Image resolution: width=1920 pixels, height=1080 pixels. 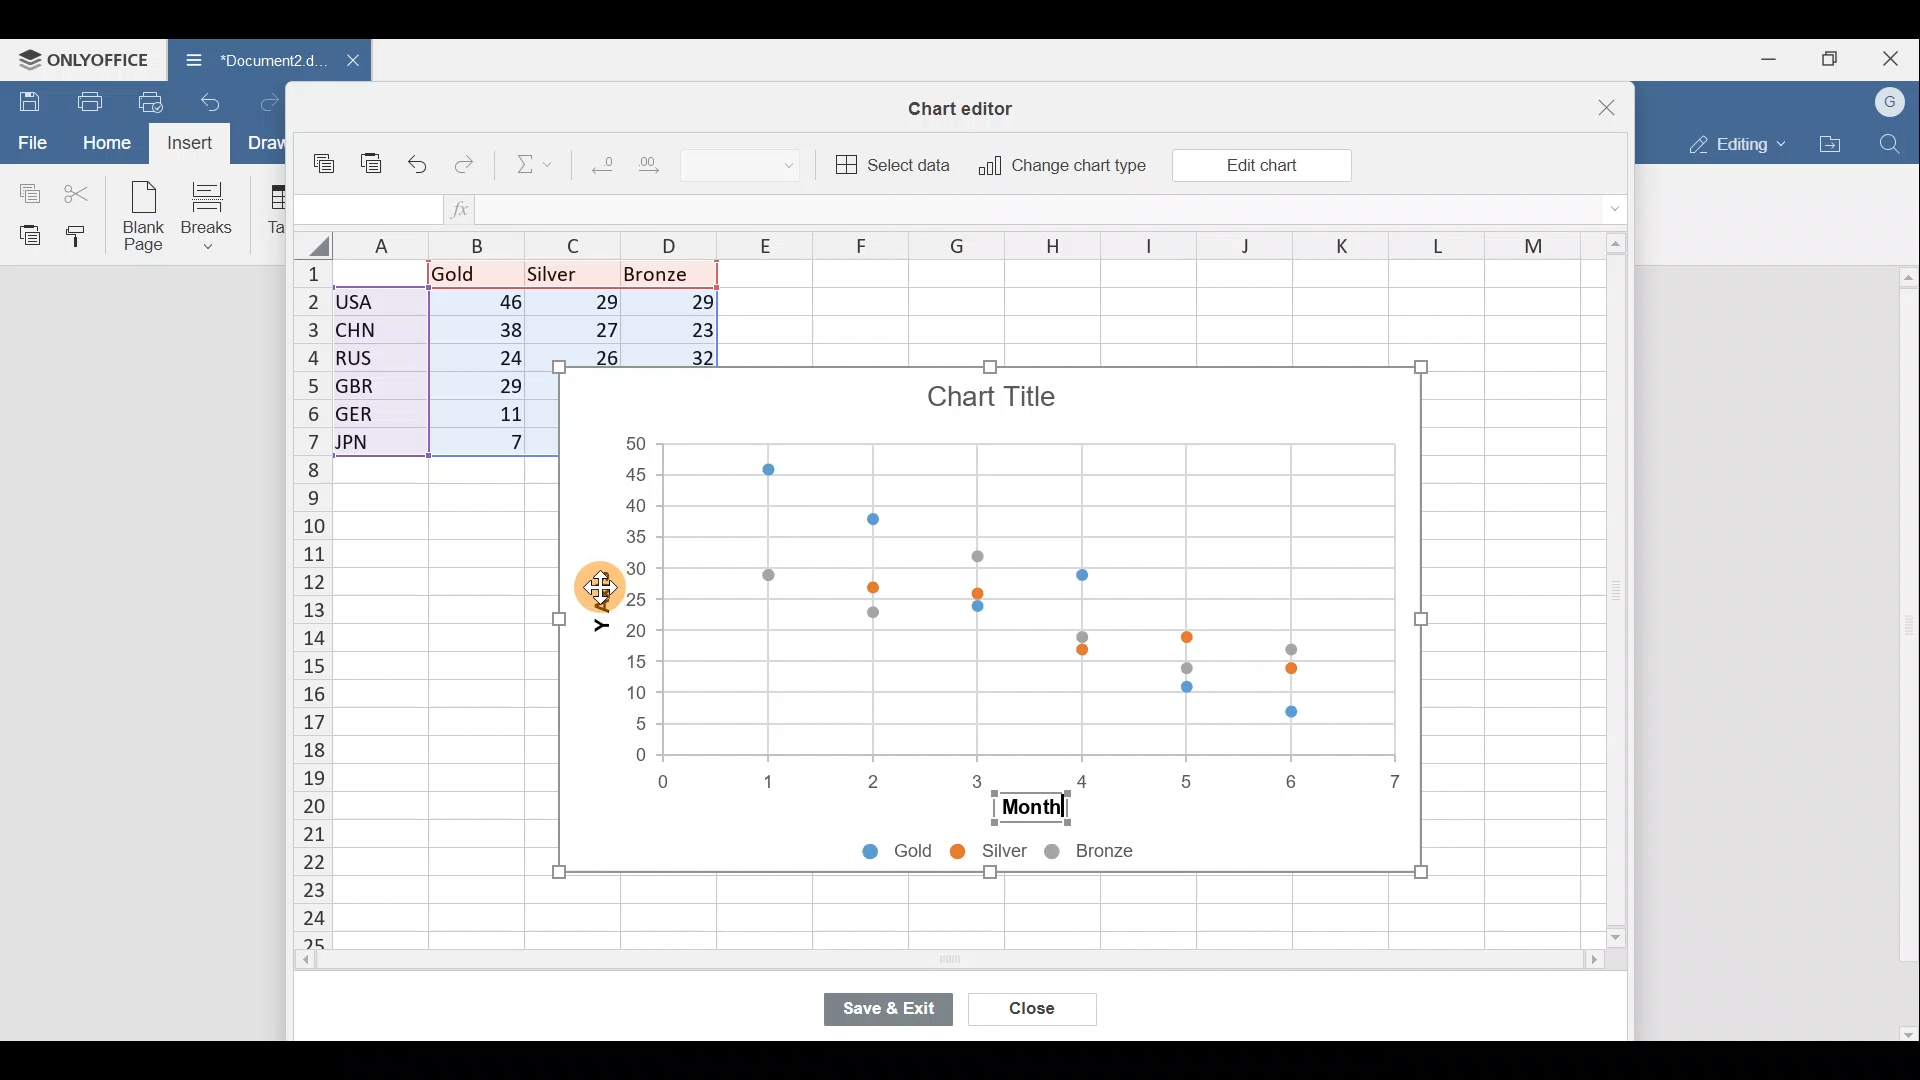 What do you see at coordinates (266, 99) in the screenshot?
I see `Redo` at bounding box center [266, 99].